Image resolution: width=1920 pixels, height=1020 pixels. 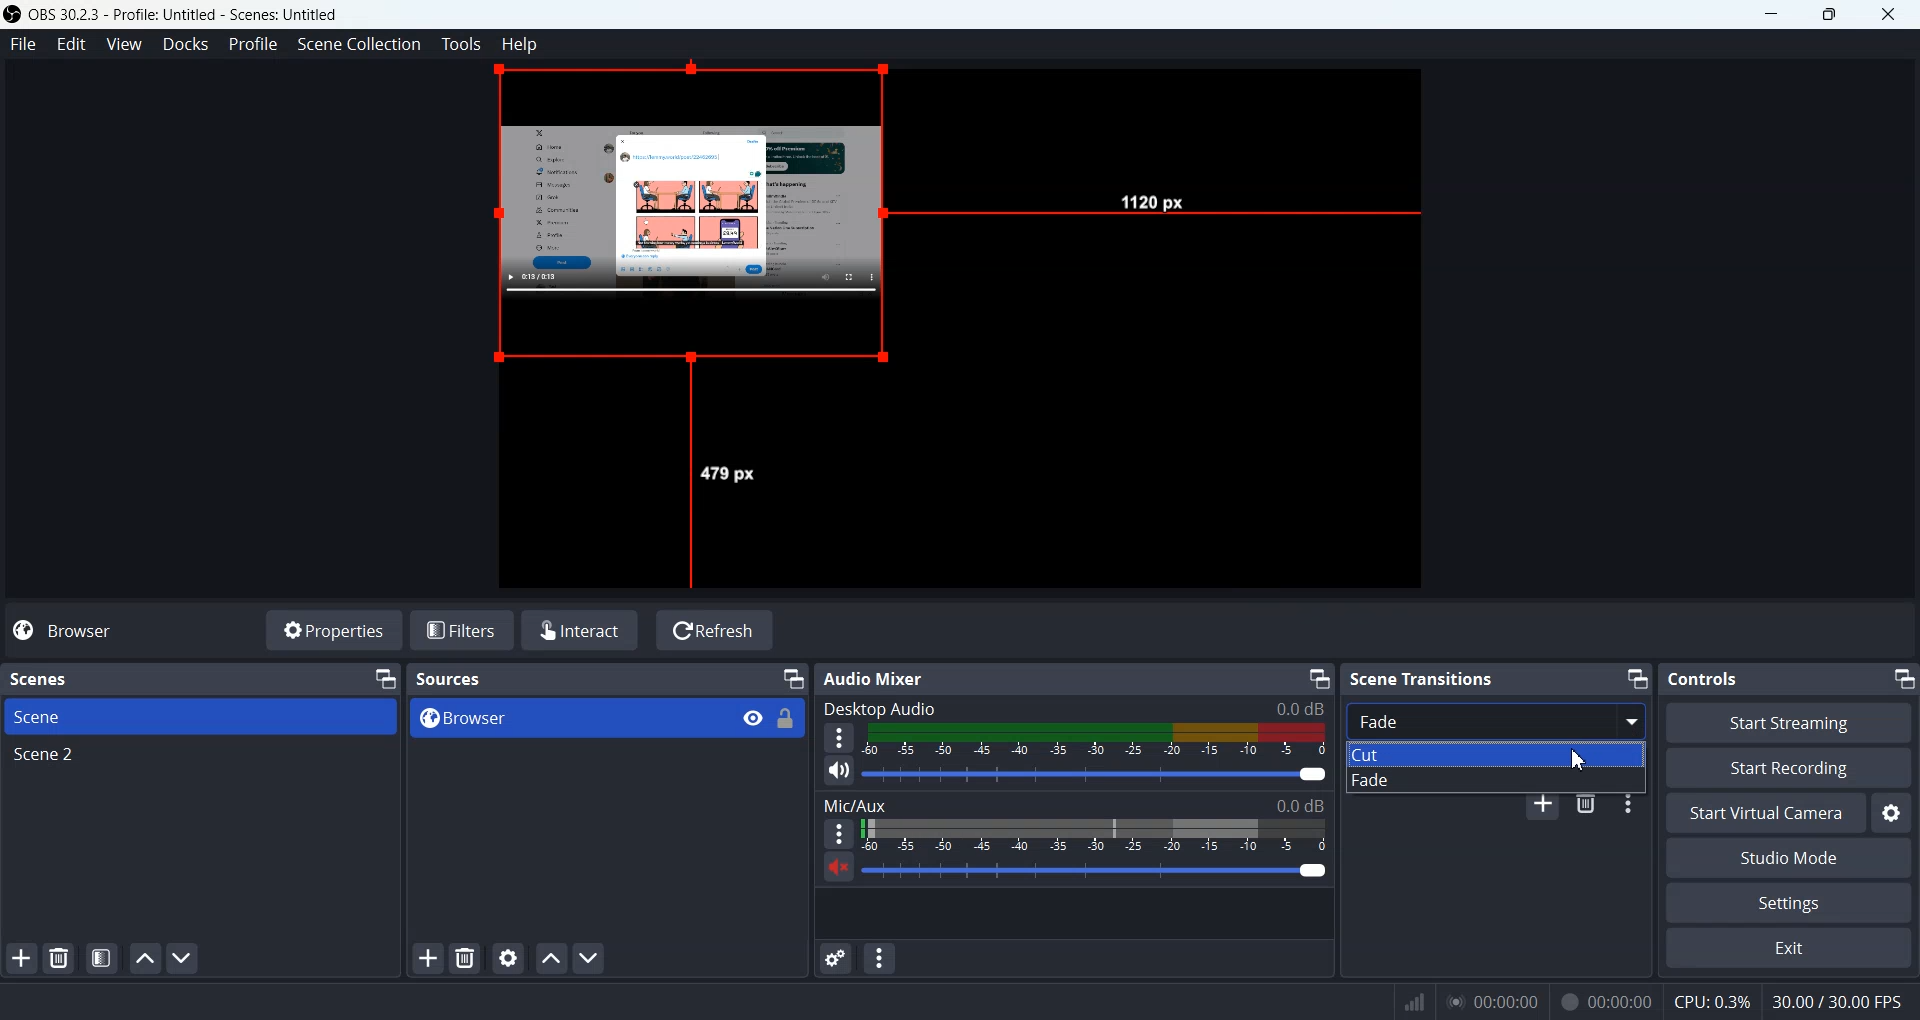 What do you see at coordinates (72, 44) in the screenshot?
I see `Edit` at bounding box center [72, 44].